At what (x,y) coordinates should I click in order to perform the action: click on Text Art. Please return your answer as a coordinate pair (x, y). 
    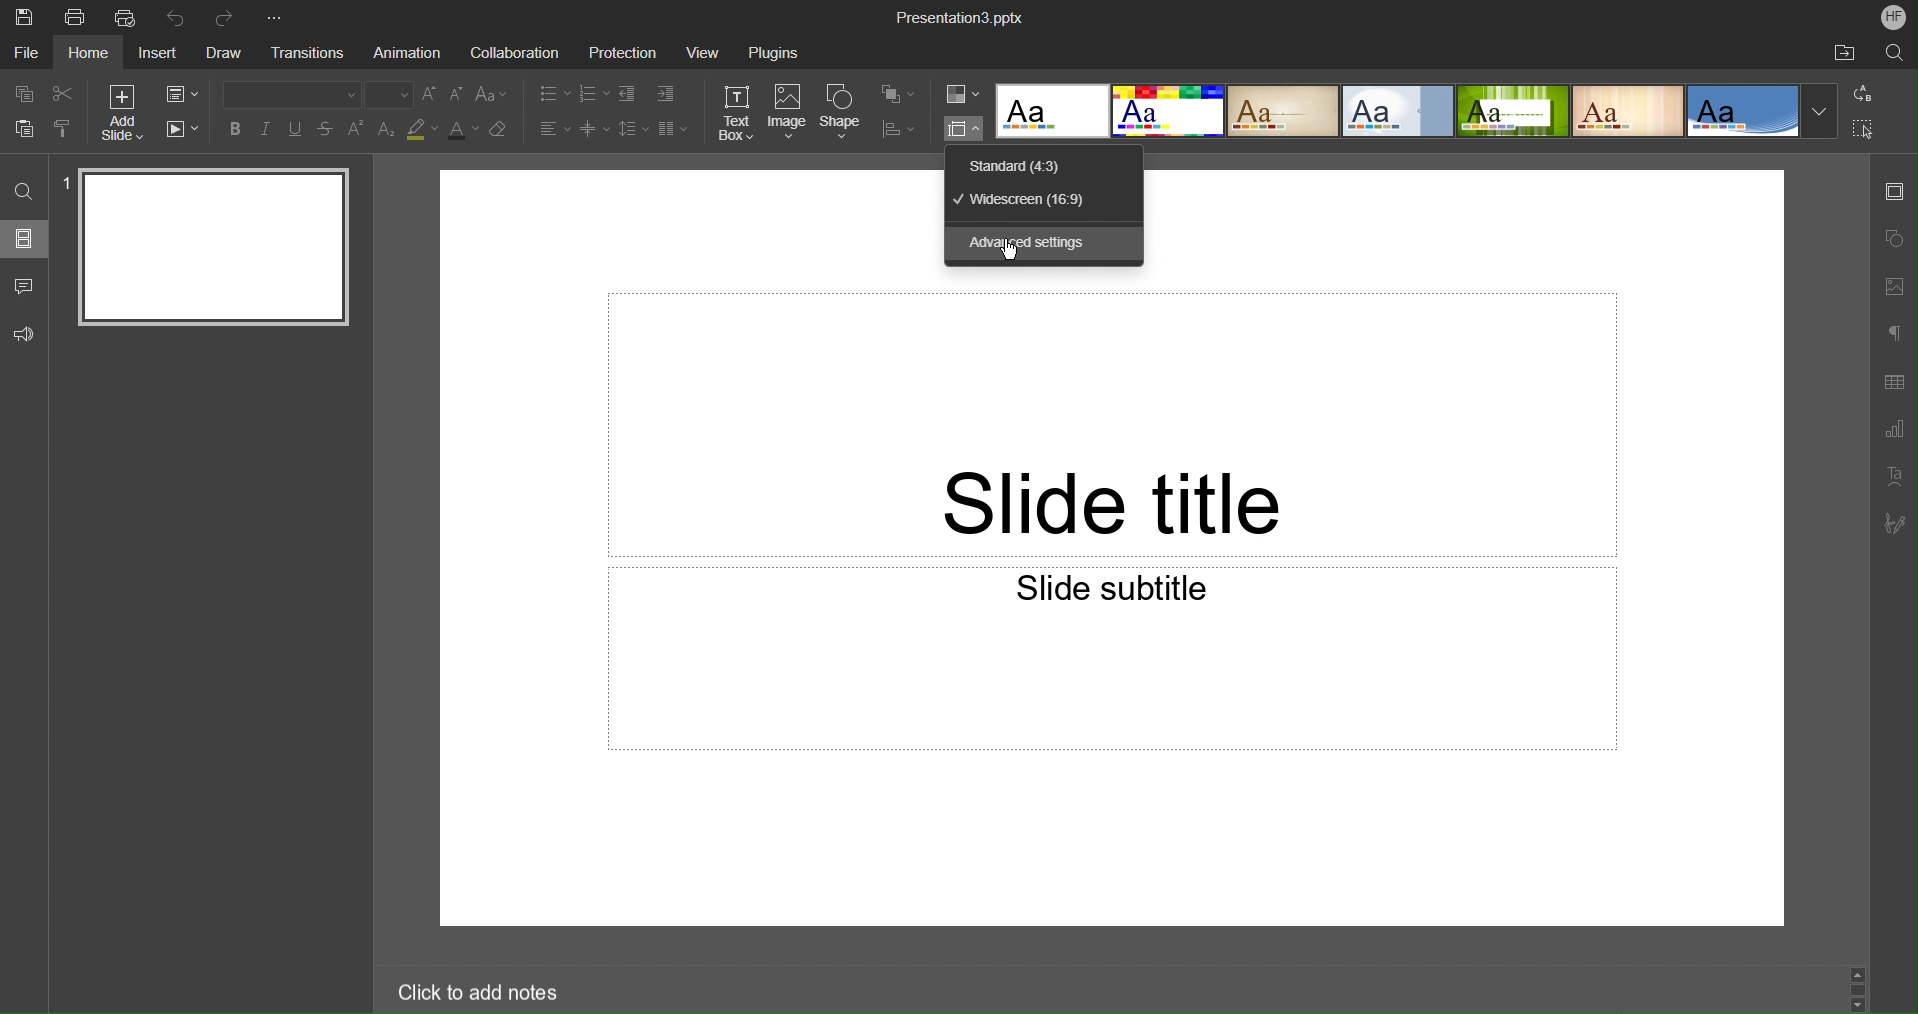
    Looking at the image, I should click on (1894, 477).